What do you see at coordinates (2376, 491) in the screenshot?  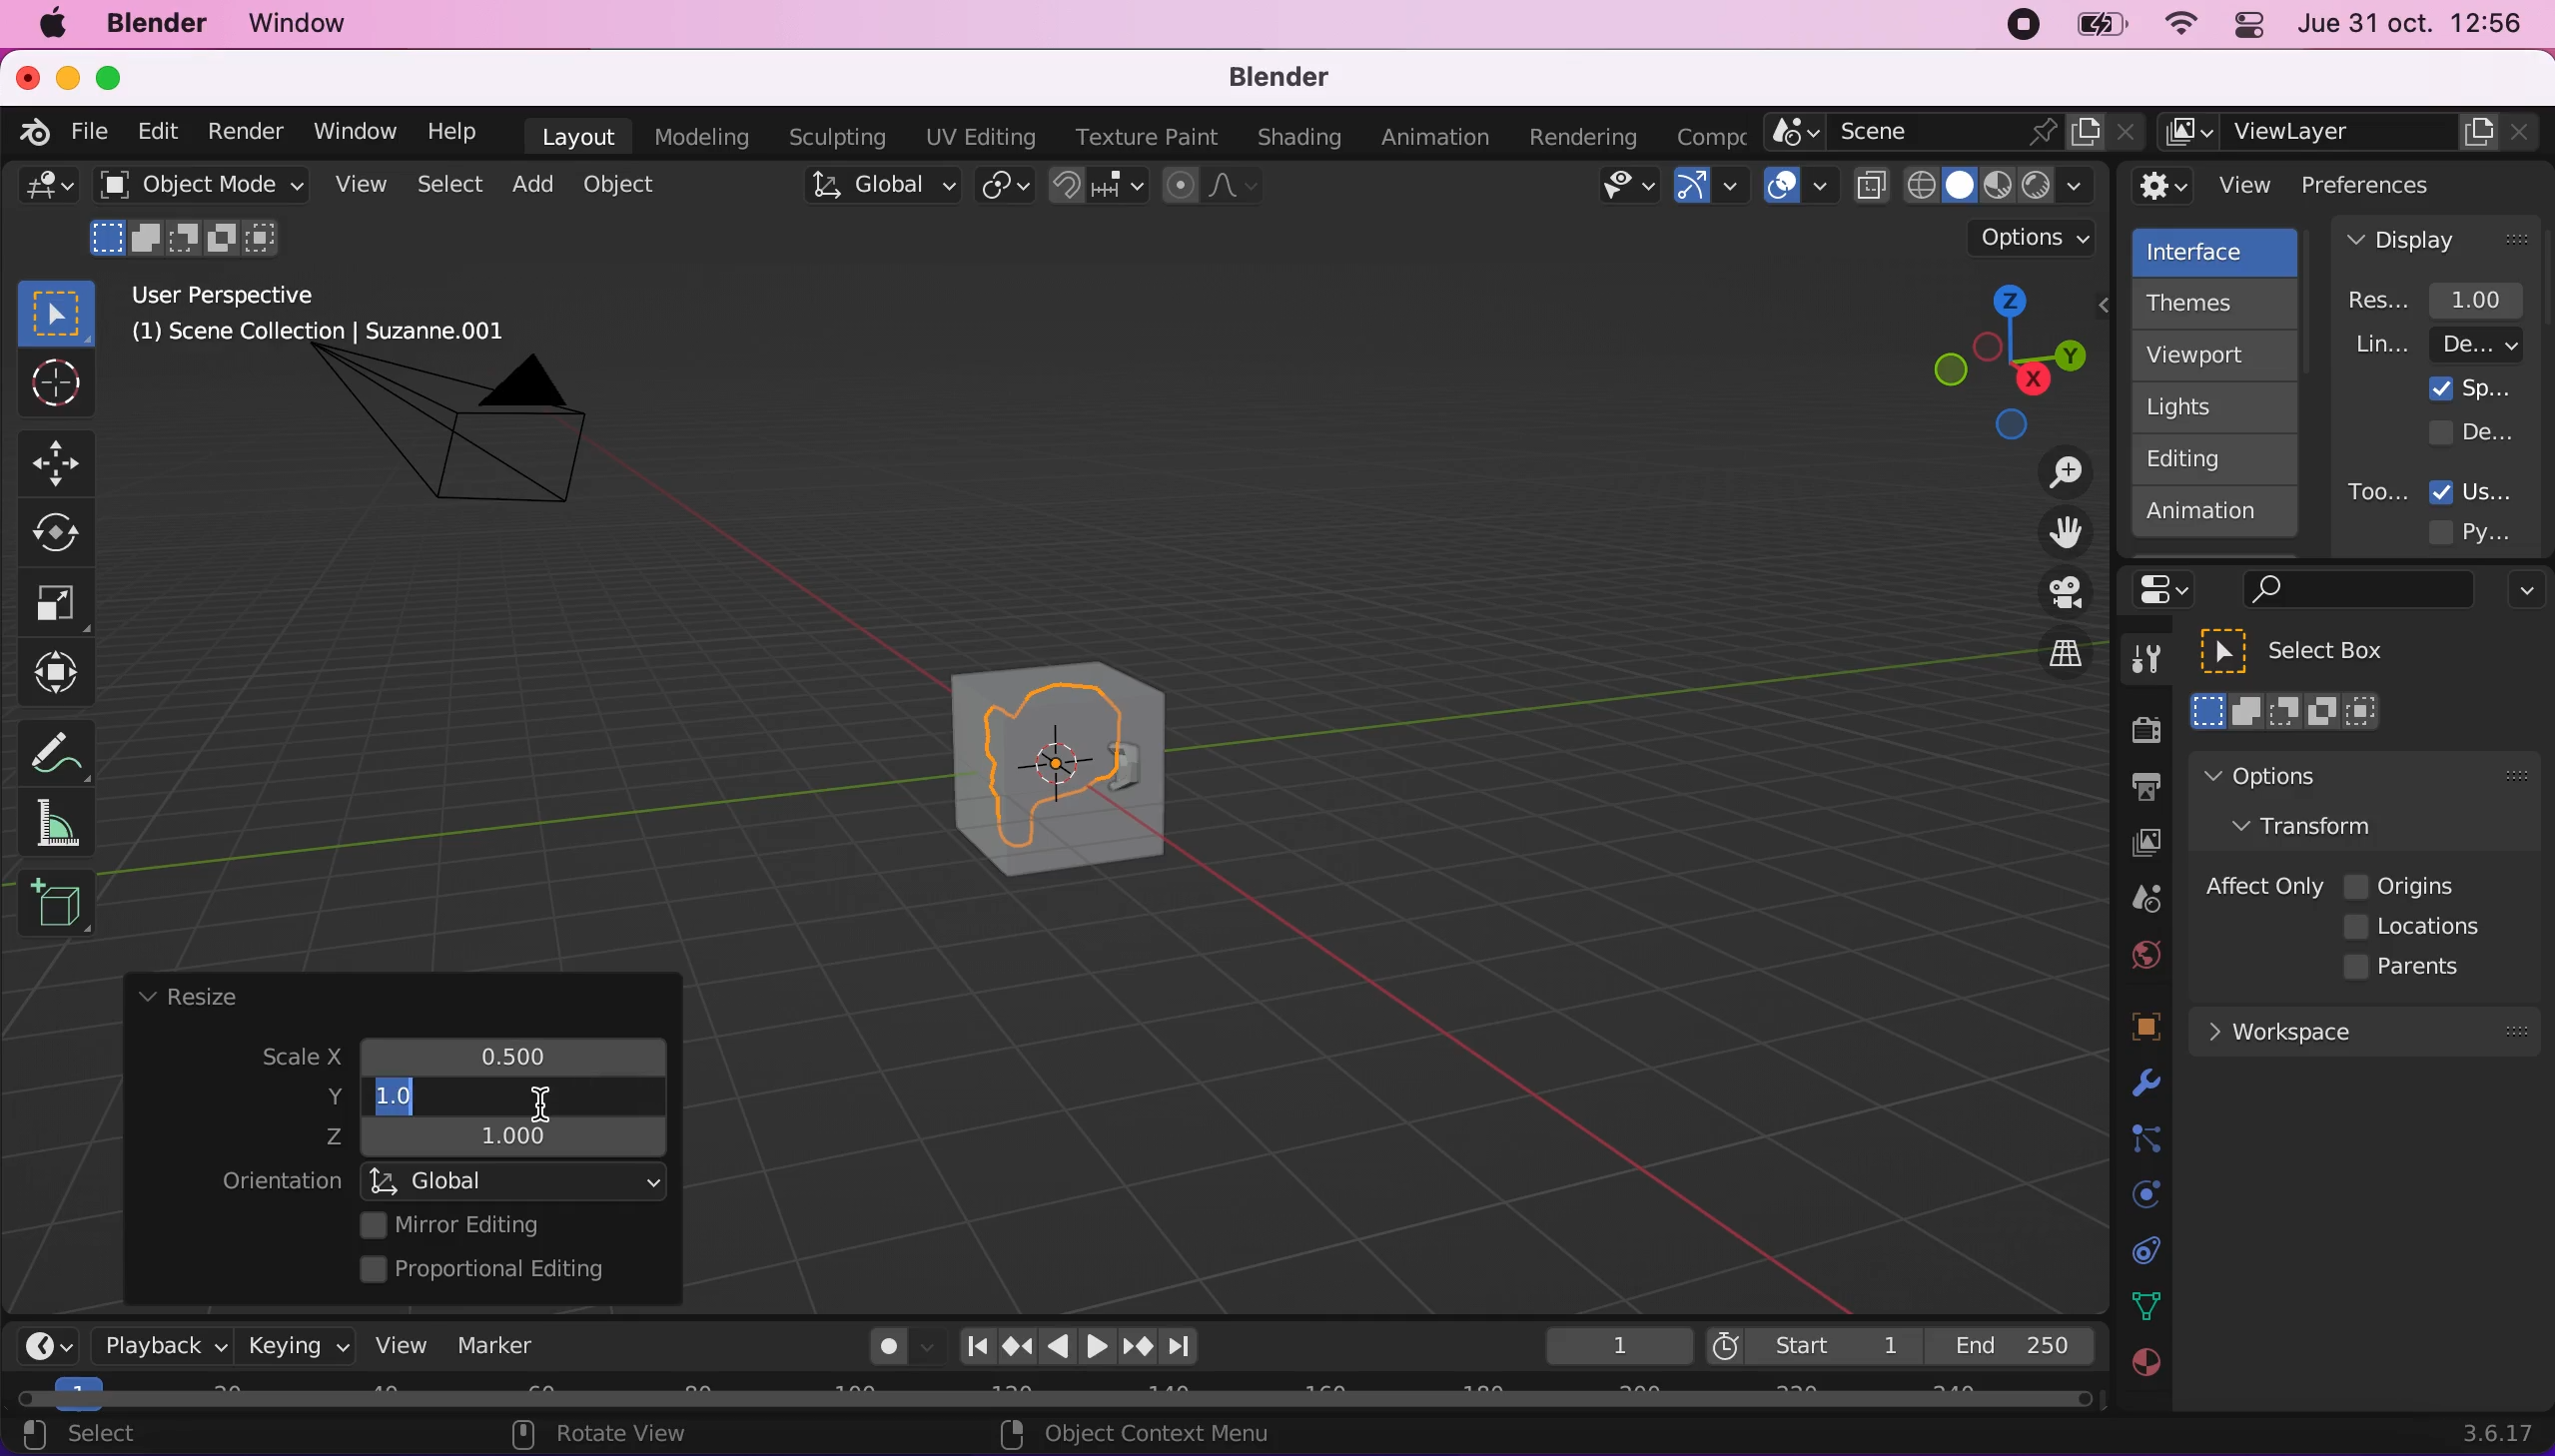 I see `tooltips` at bounding box center [2376, 491].